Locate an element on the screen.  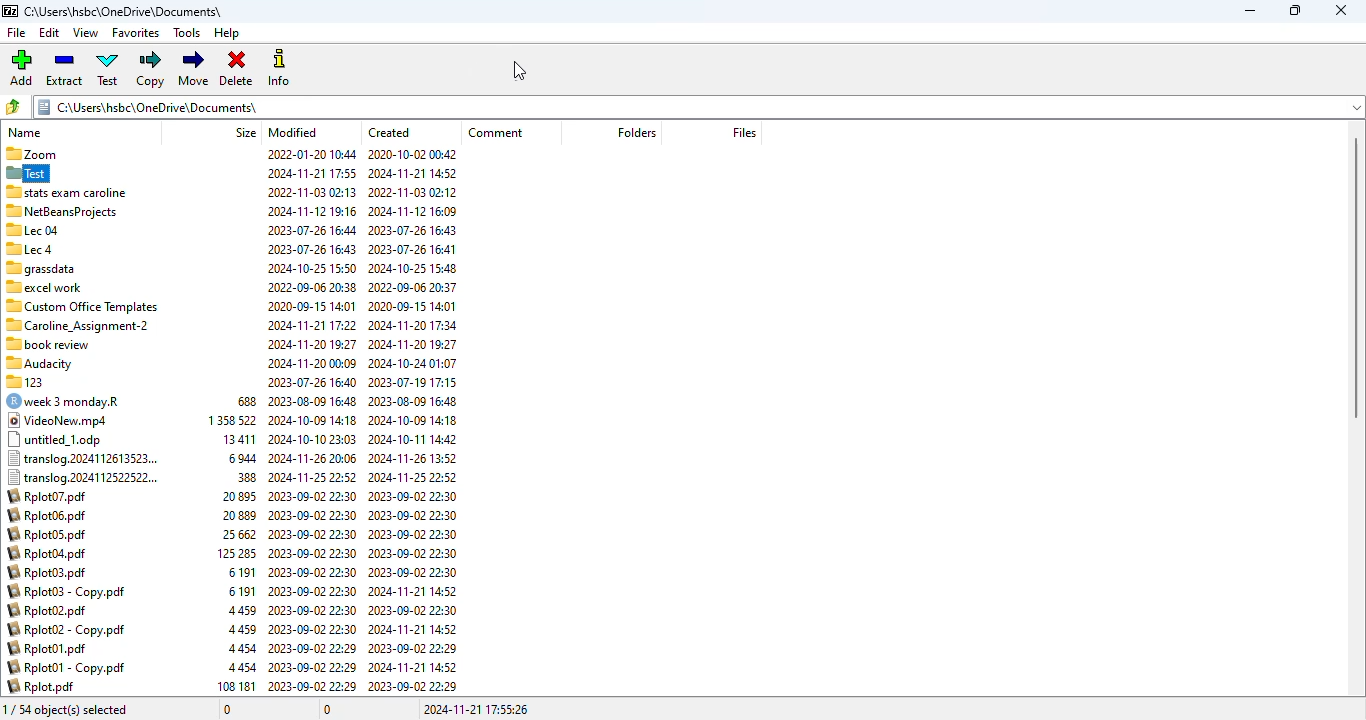
Lec 4 is located at coordinates (30, 249).